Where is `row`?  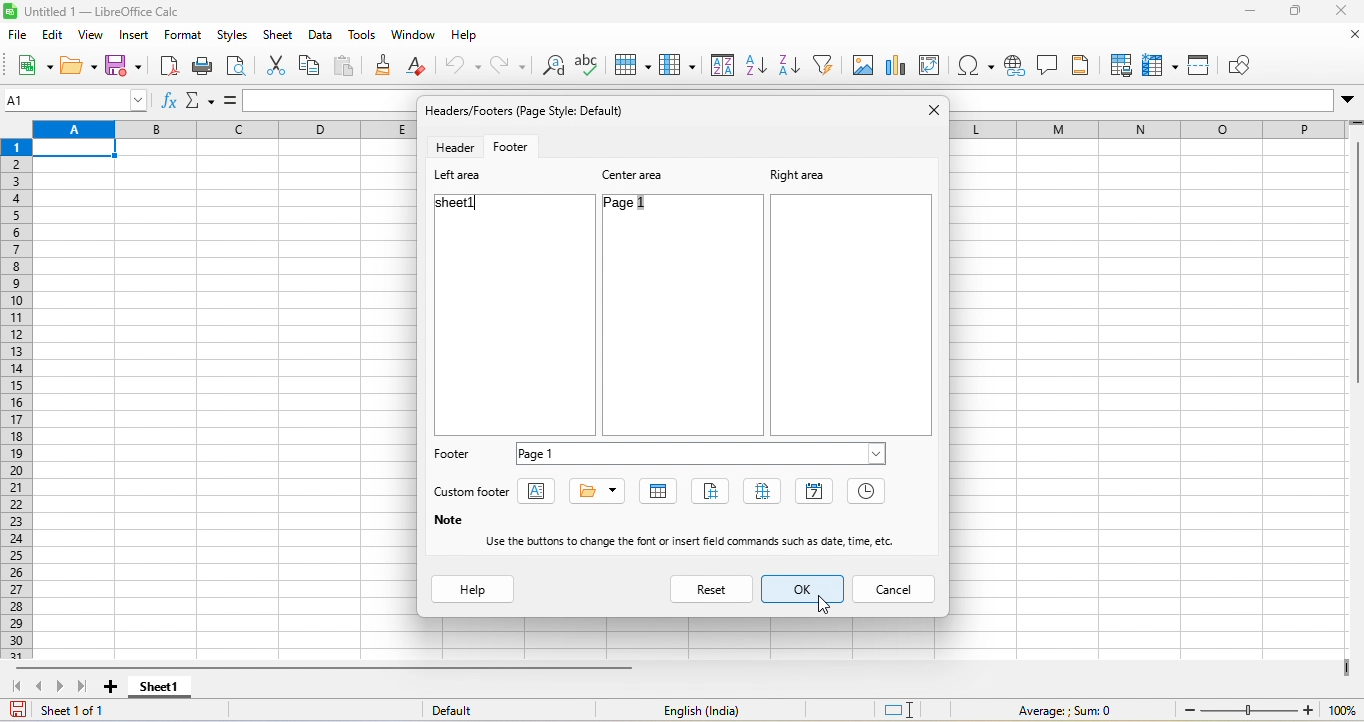
row is located at coordinates (637, 64).